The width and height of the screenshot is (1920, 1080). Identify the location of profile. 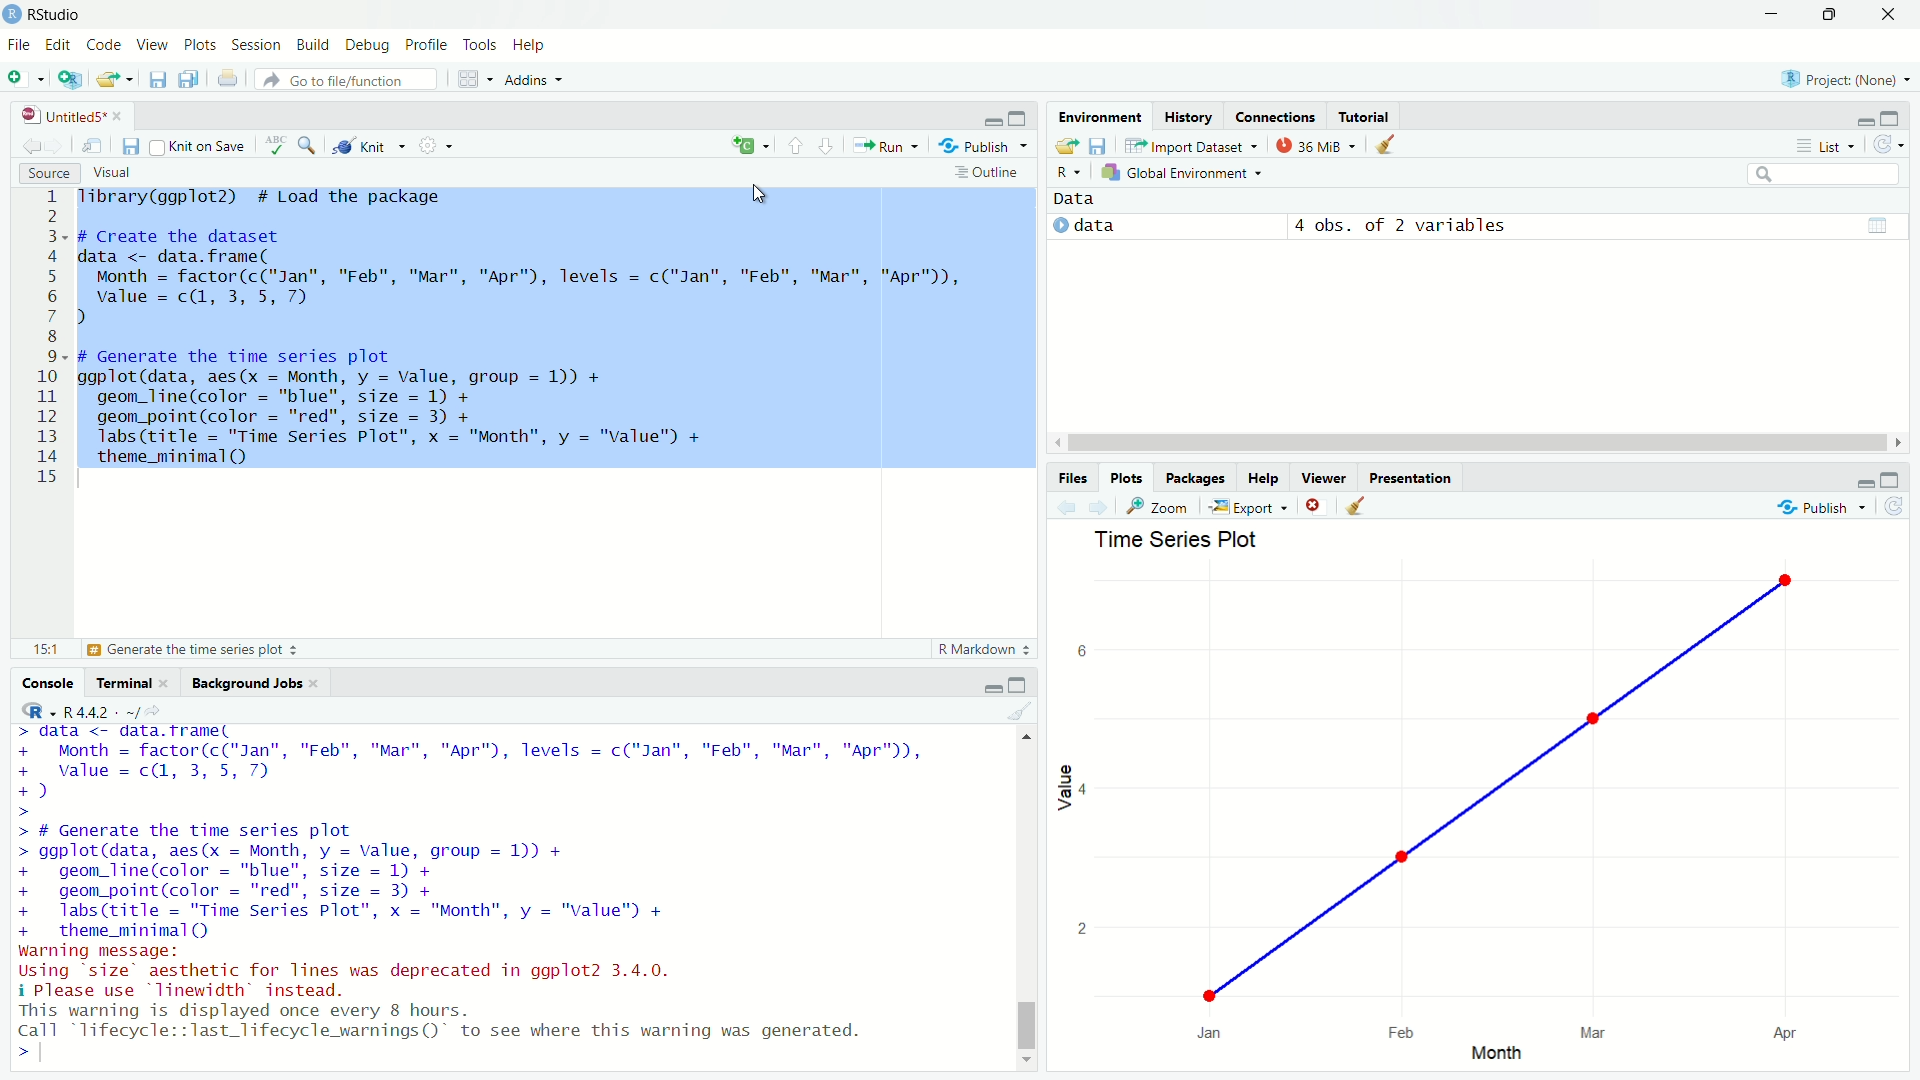
(428, 45).